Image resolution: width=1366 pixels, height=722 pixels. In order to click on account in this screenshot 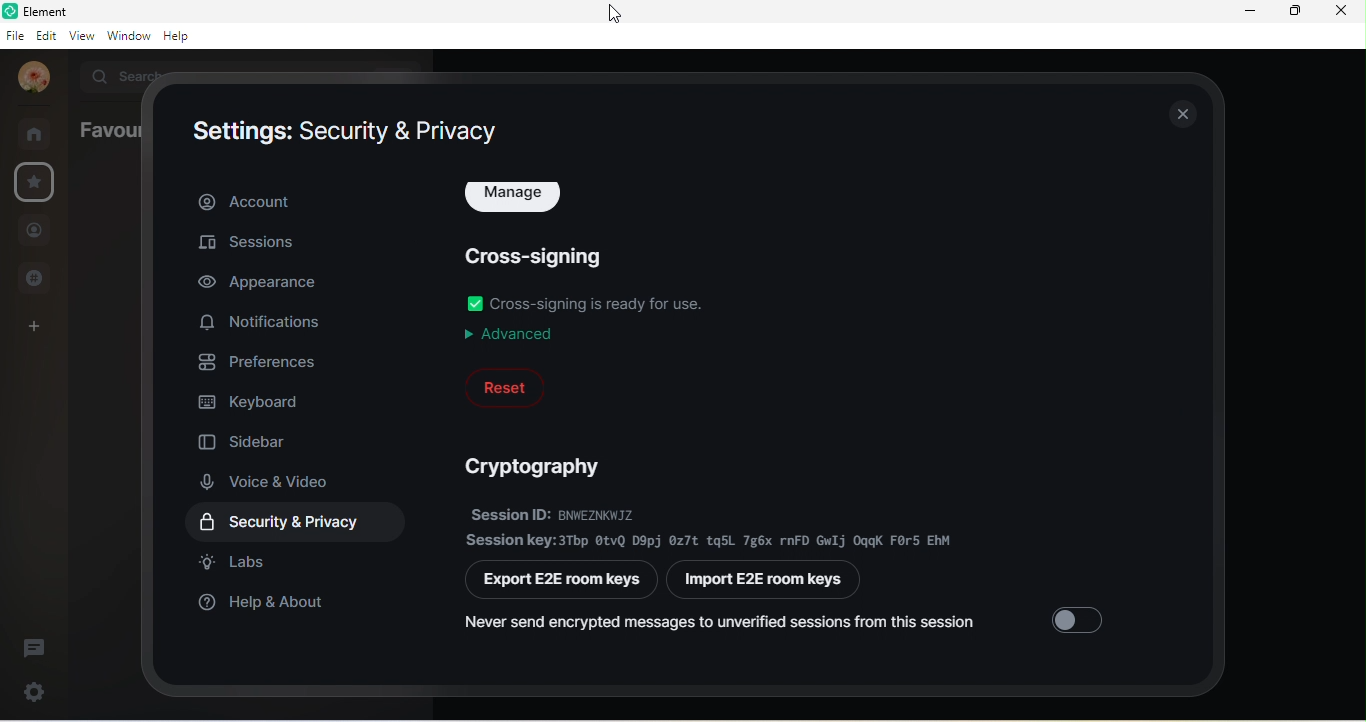, I will do `click(31, 79)`.